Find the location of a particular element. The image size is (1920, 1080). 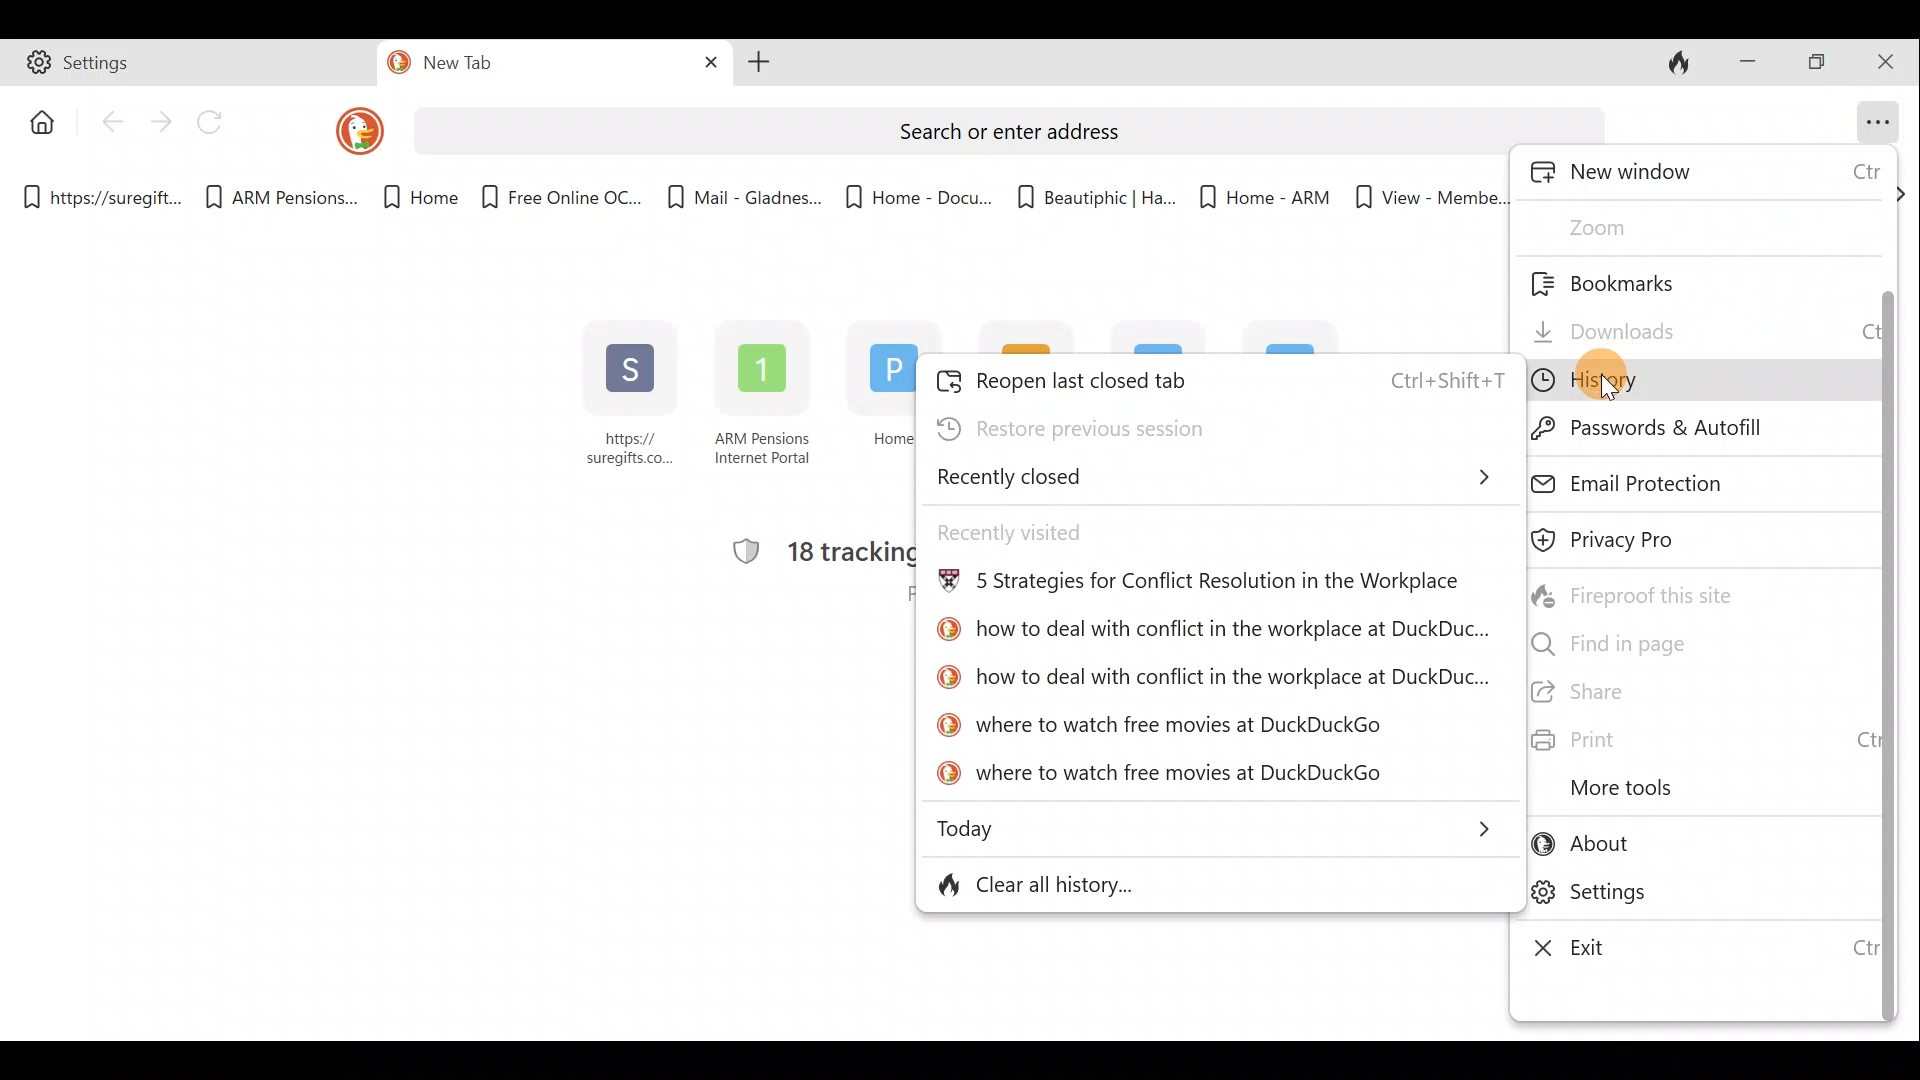

Settings is located at coordinates (1697, 897).